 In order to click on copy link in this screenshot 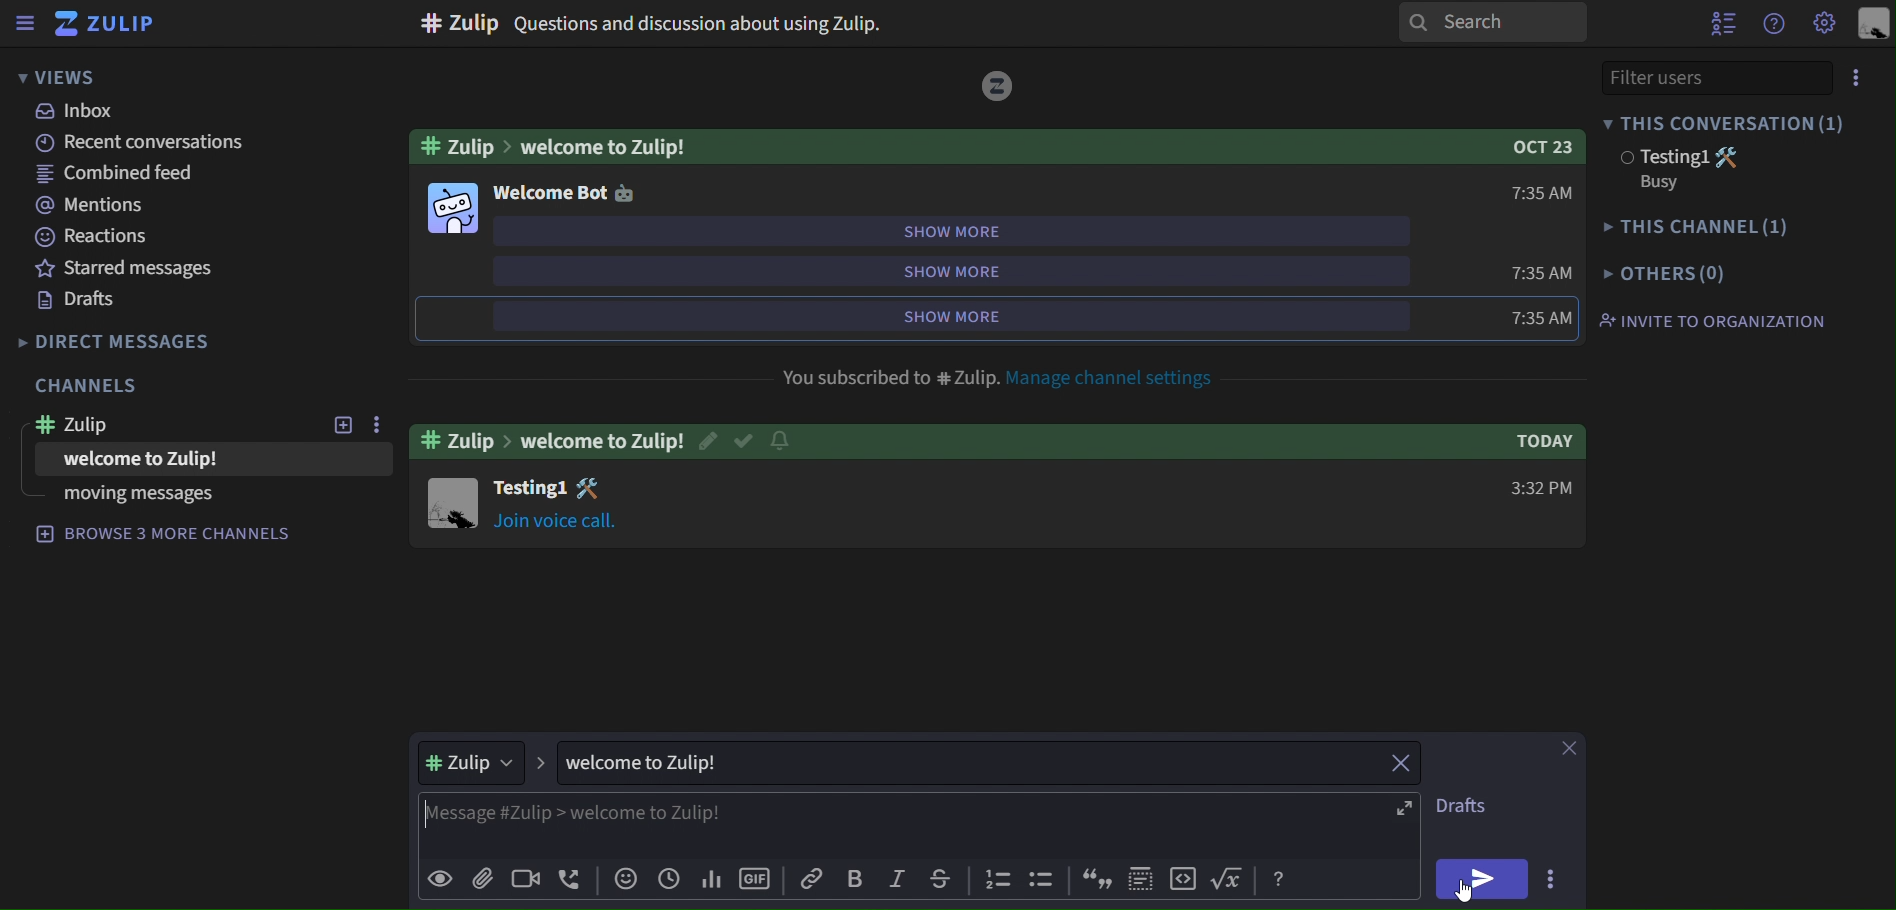, I will do `click(808, 878)`.